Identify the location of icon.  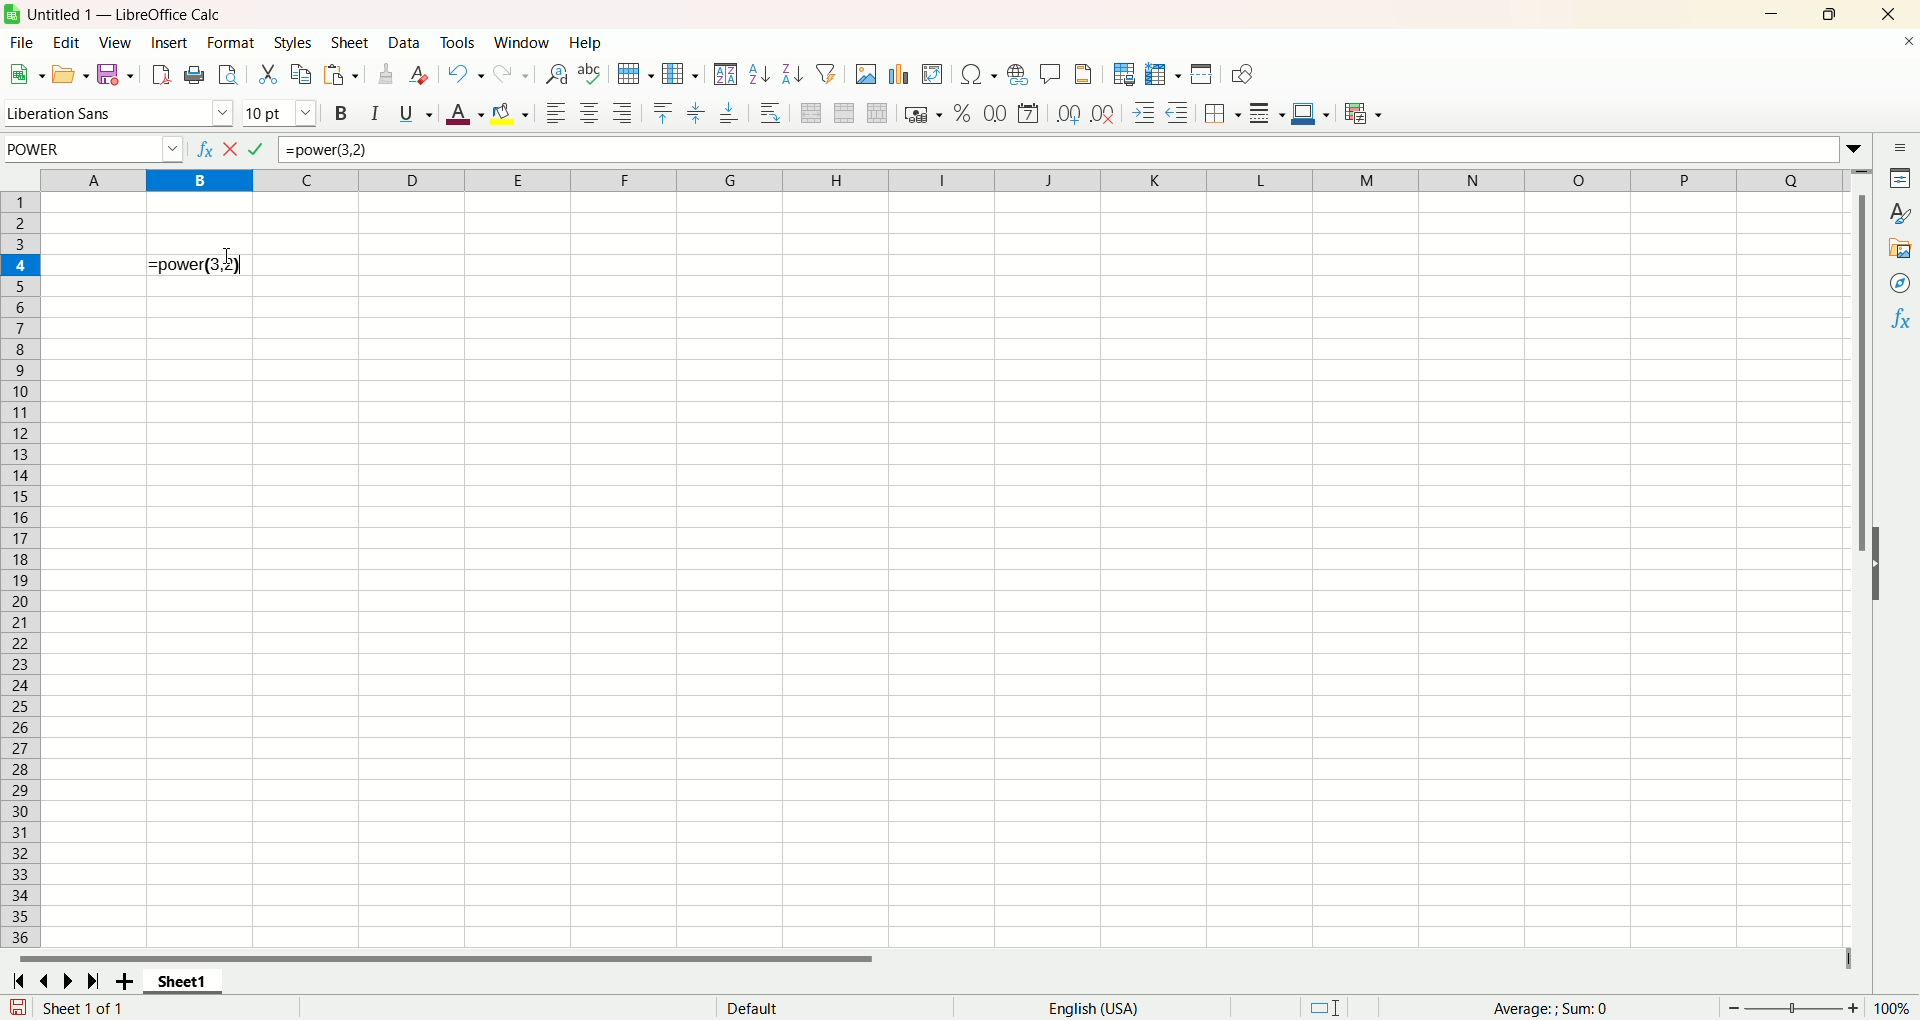
(16, 16).